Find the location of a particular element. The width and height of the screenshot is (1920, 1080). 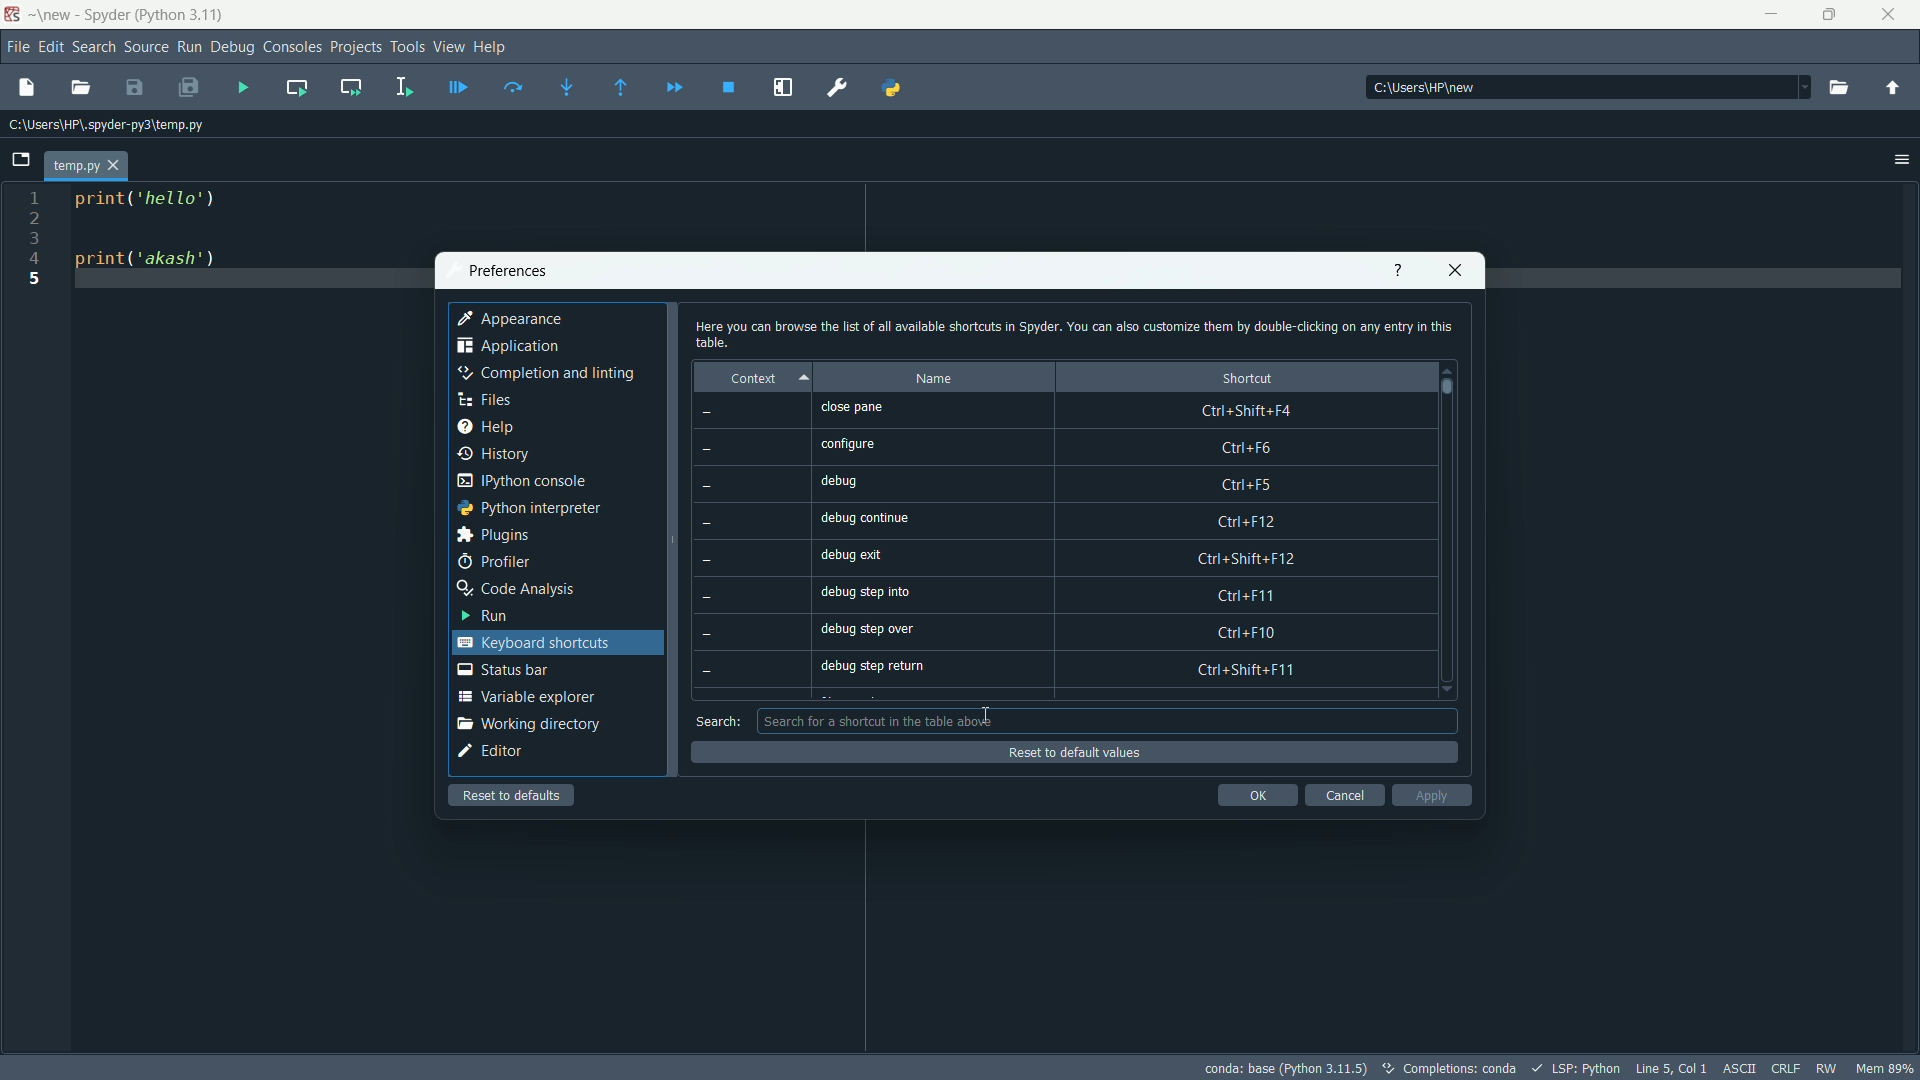

step into function is located at coordinates (568, 85).